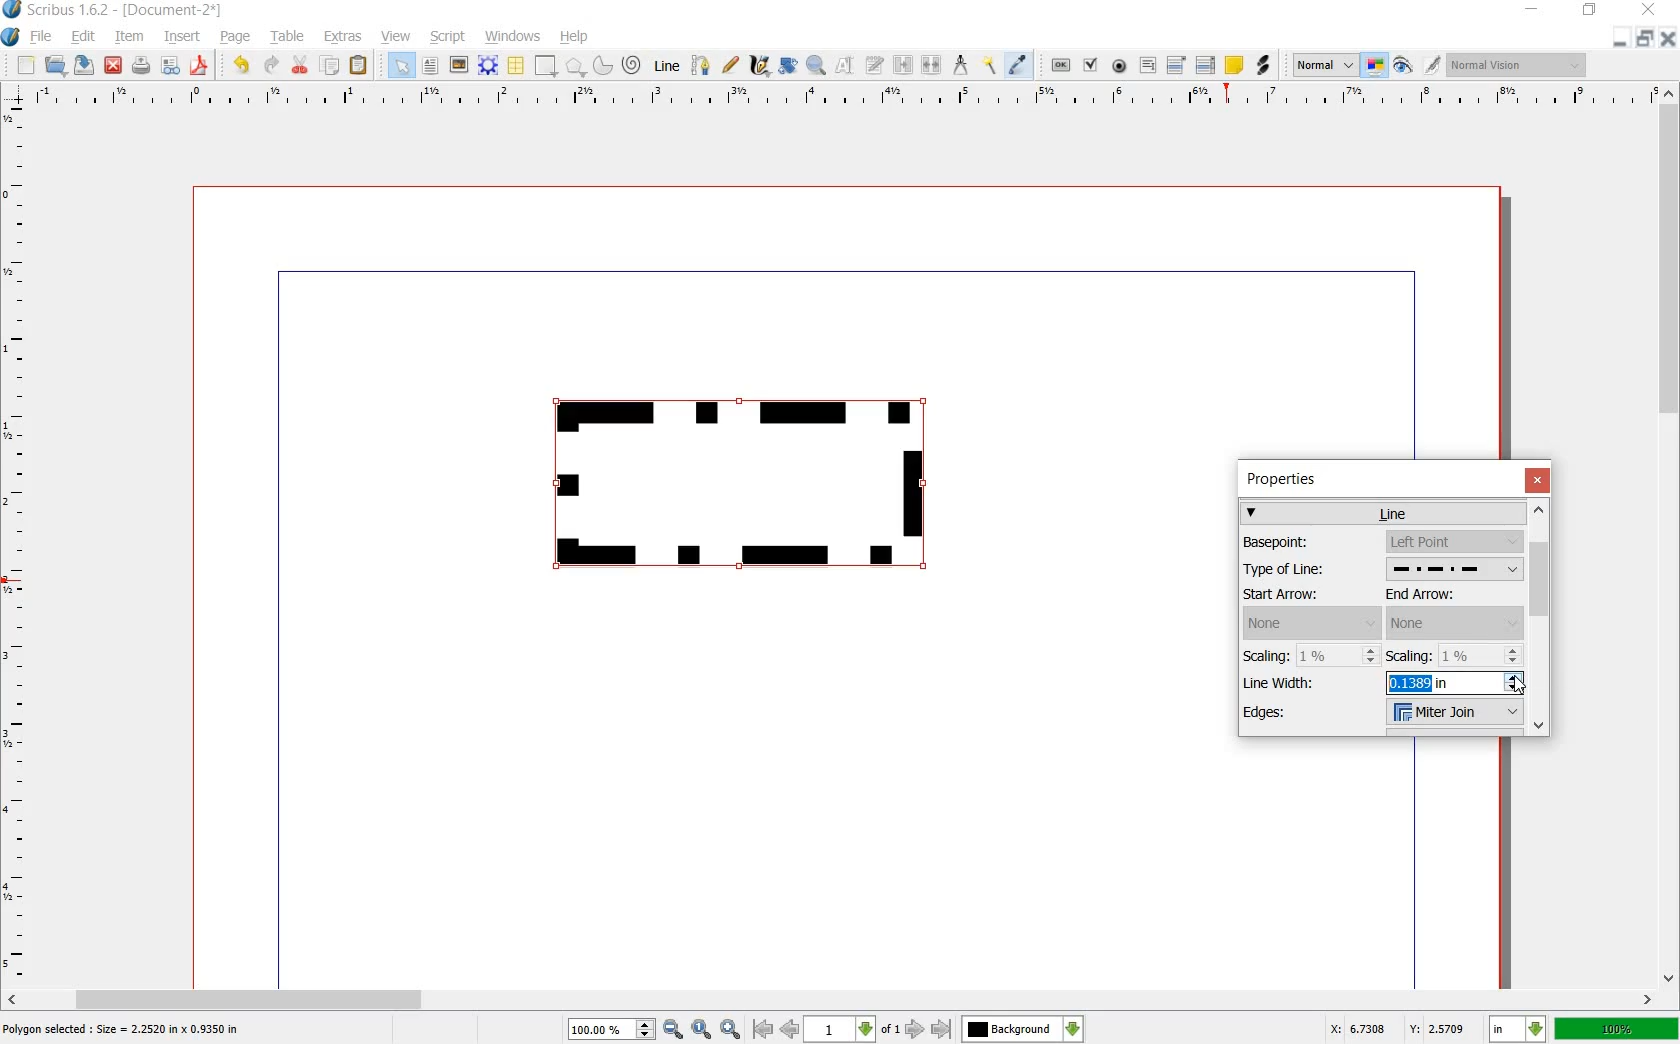 The height and width of the screenshot is (1044, 1680). What do you see at coordinates (1541, 617) in the screenshot?
I see `scrollbar` at bounding box center [1541, 617].